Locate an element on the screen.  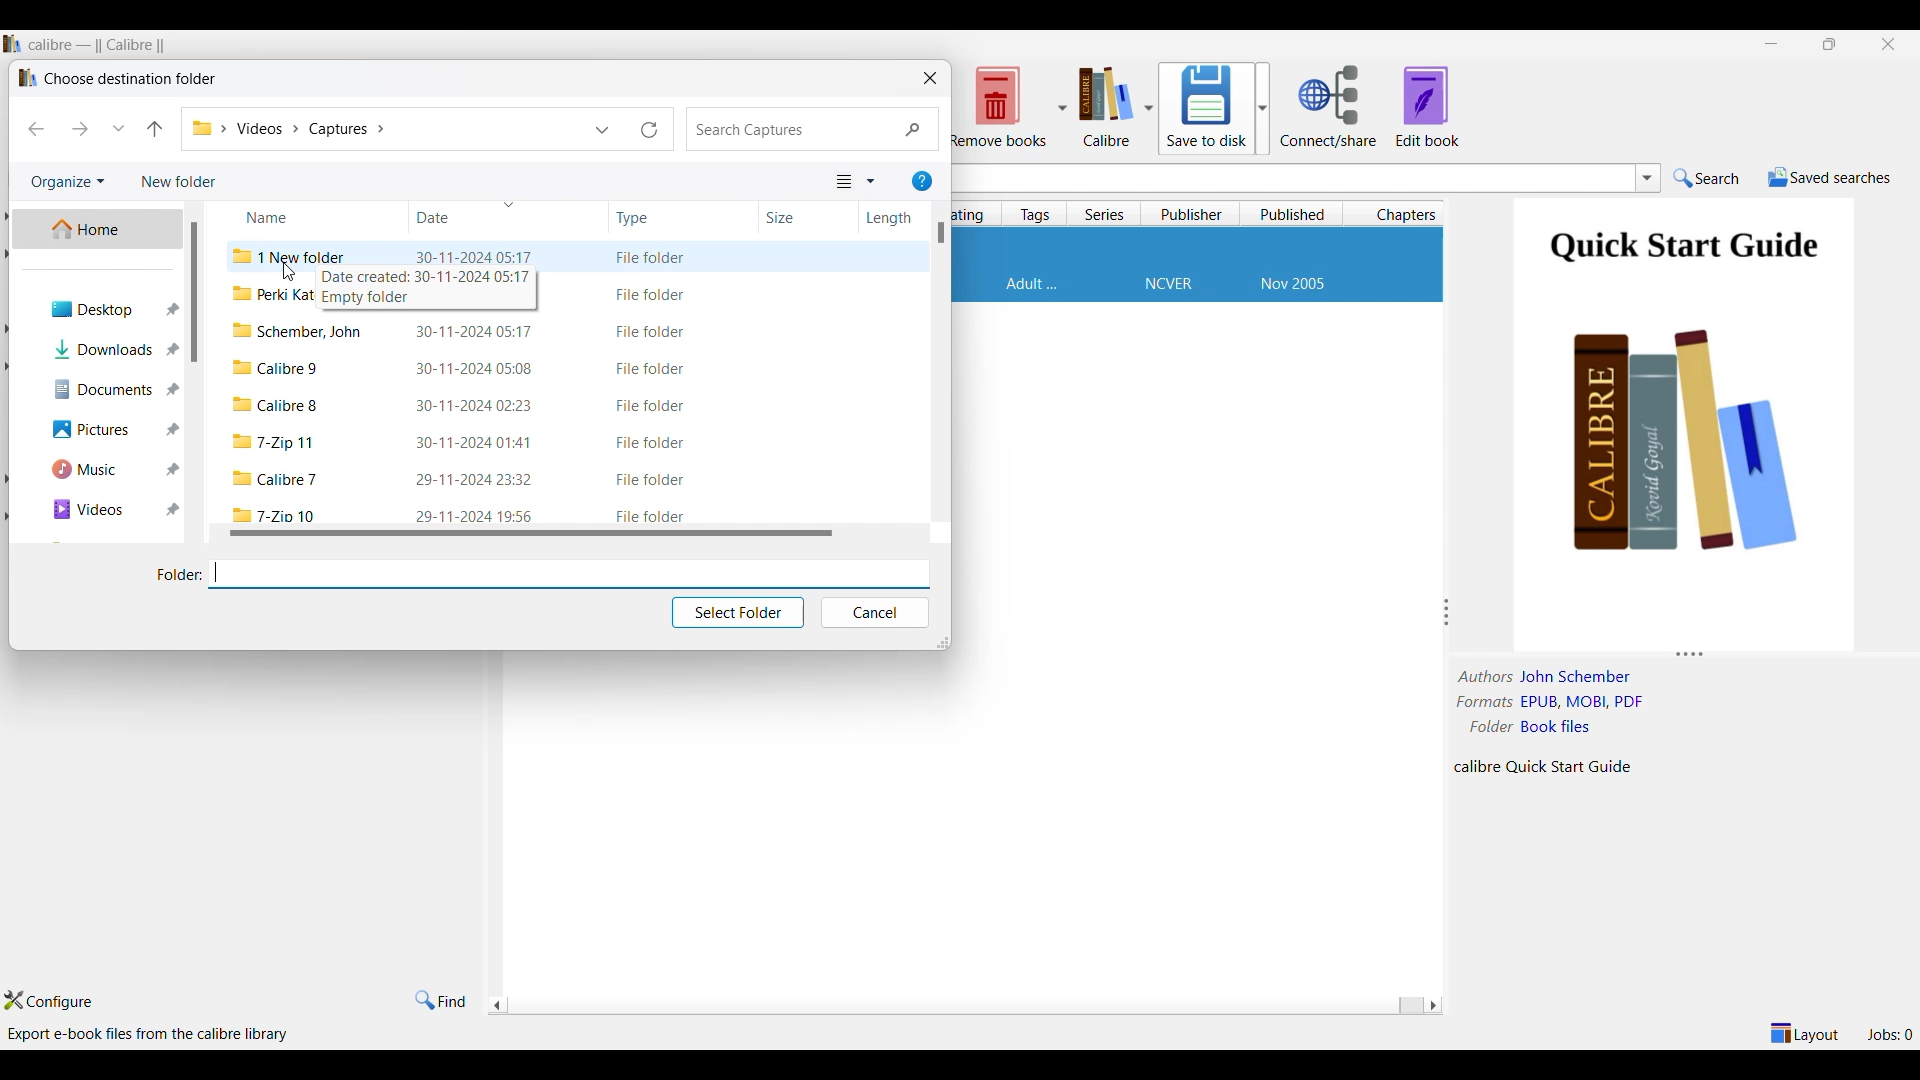
folder is located at coordinates (278, 479).